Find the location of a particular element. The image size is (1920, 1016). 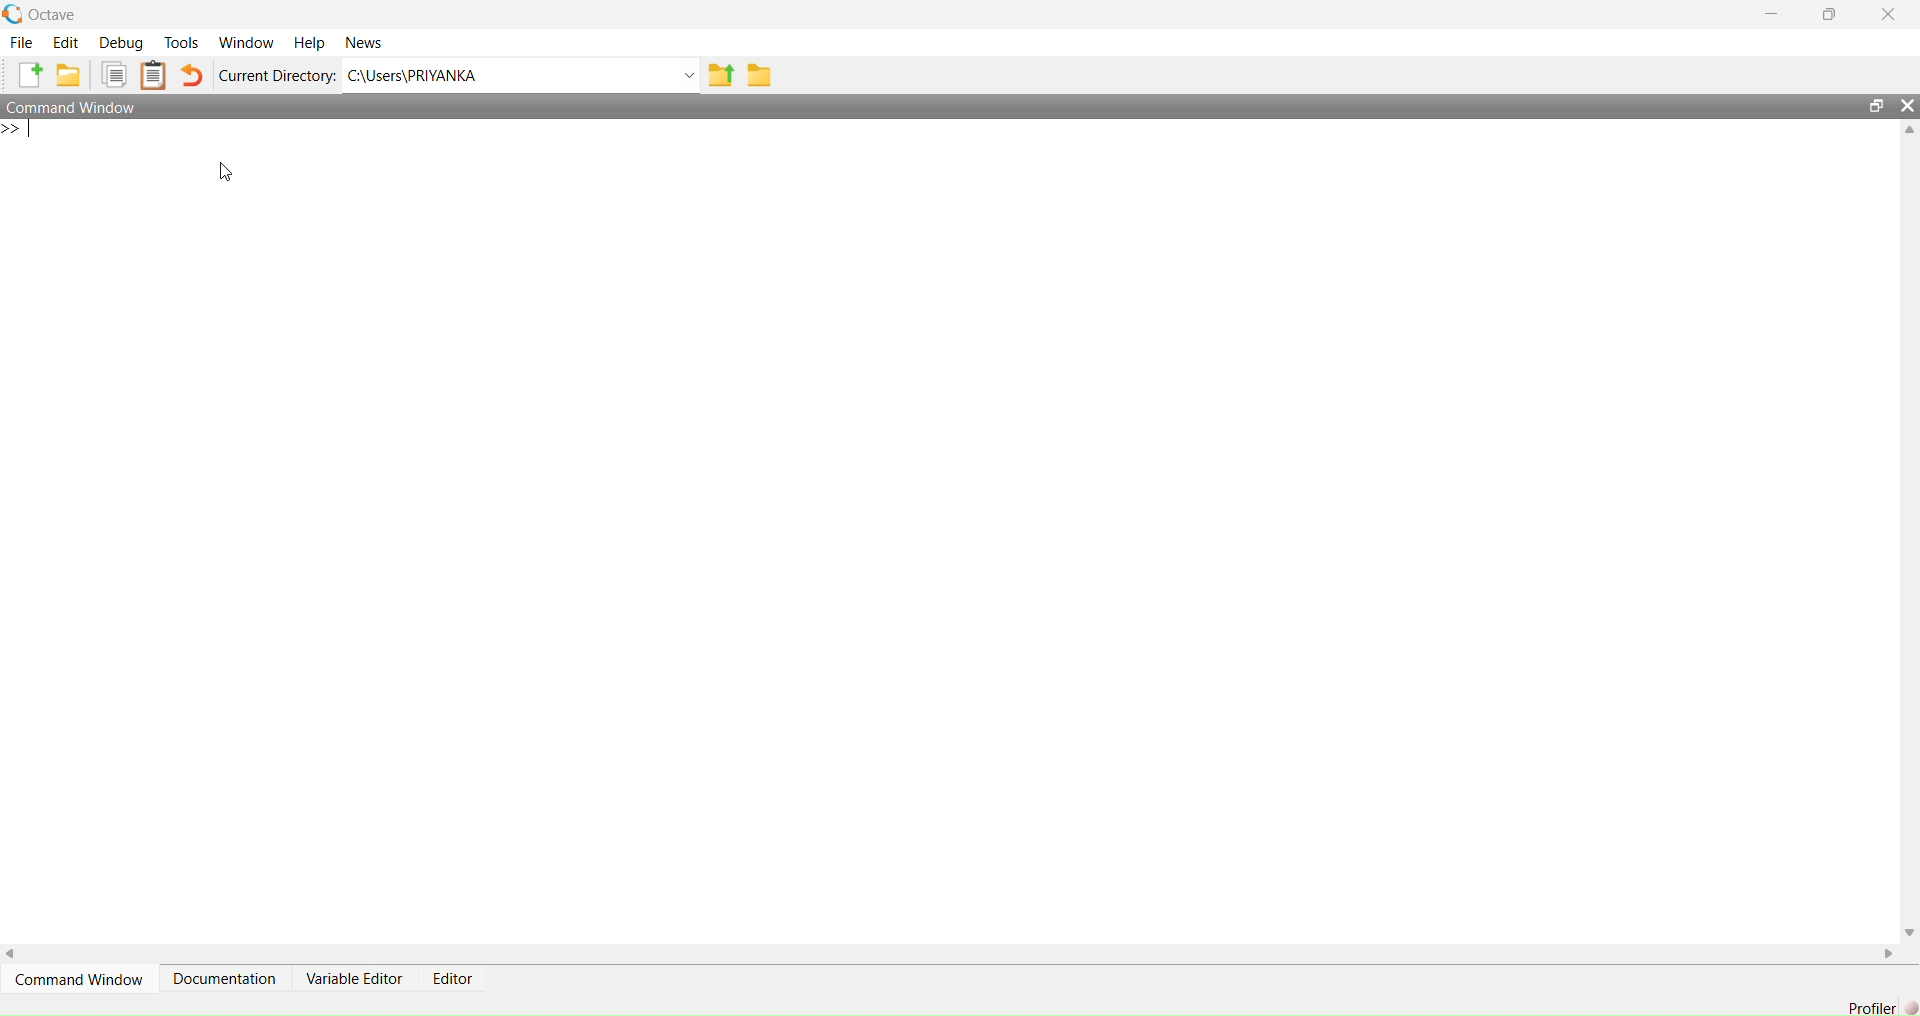

notes is located at coordinates (158, 76).